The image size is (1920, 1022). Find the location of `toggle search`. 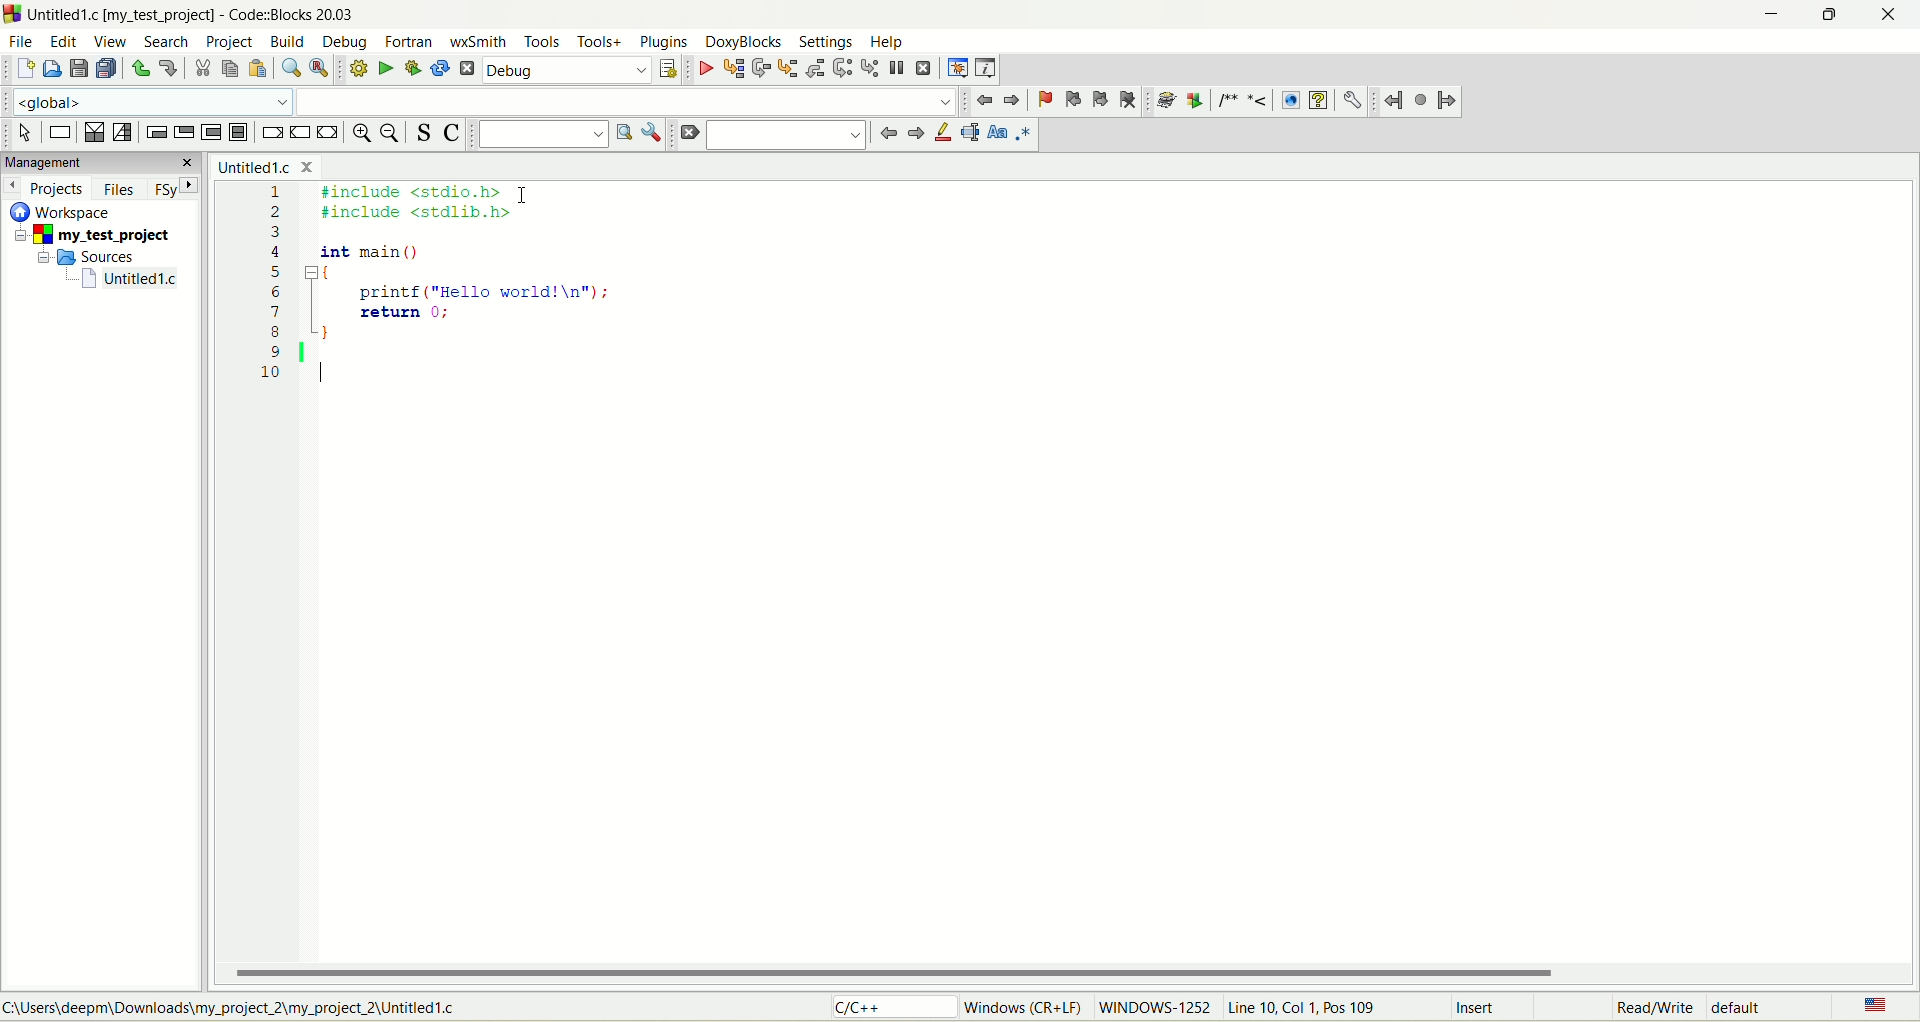

toggle search is located at coordinates (425, 133).